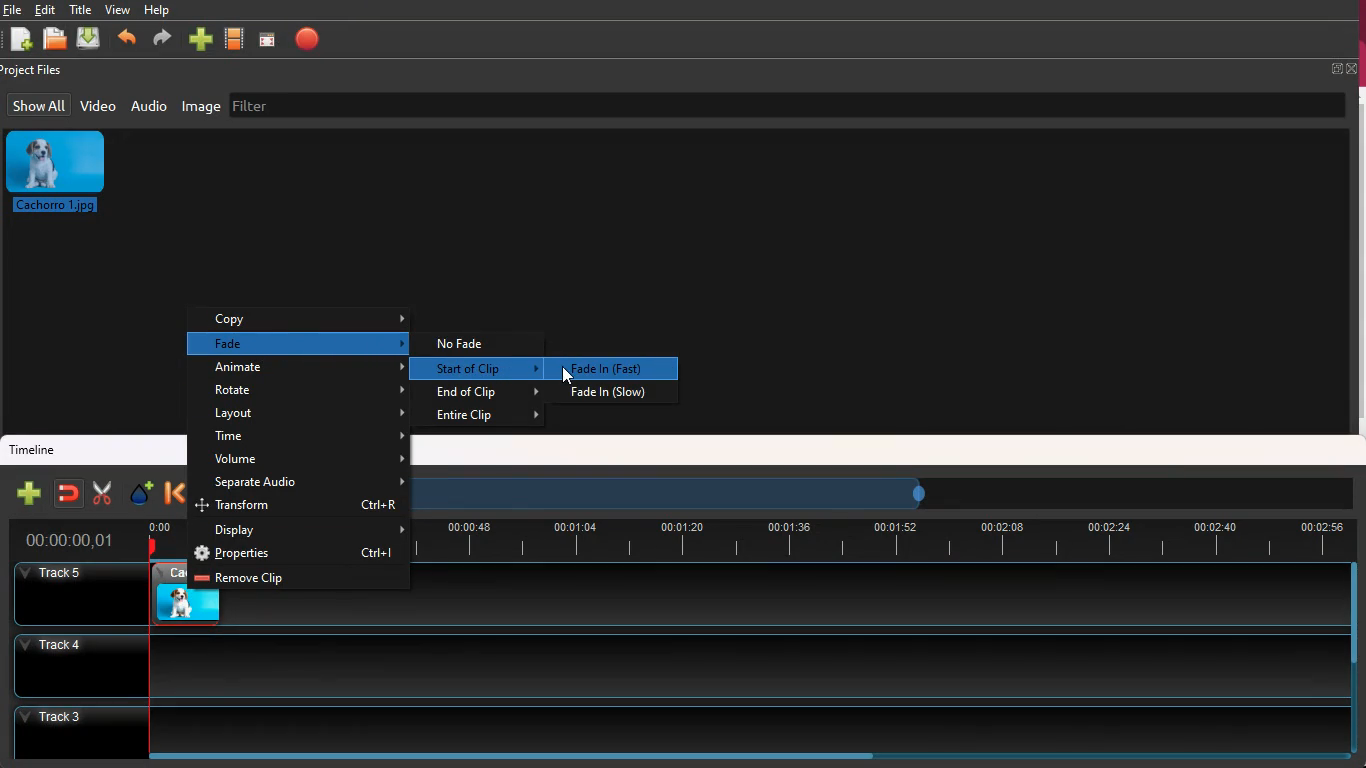 The image size is (1366, 768). Describe the element at coordinates (60, 174) in the screenshot. I see `image` at that location.